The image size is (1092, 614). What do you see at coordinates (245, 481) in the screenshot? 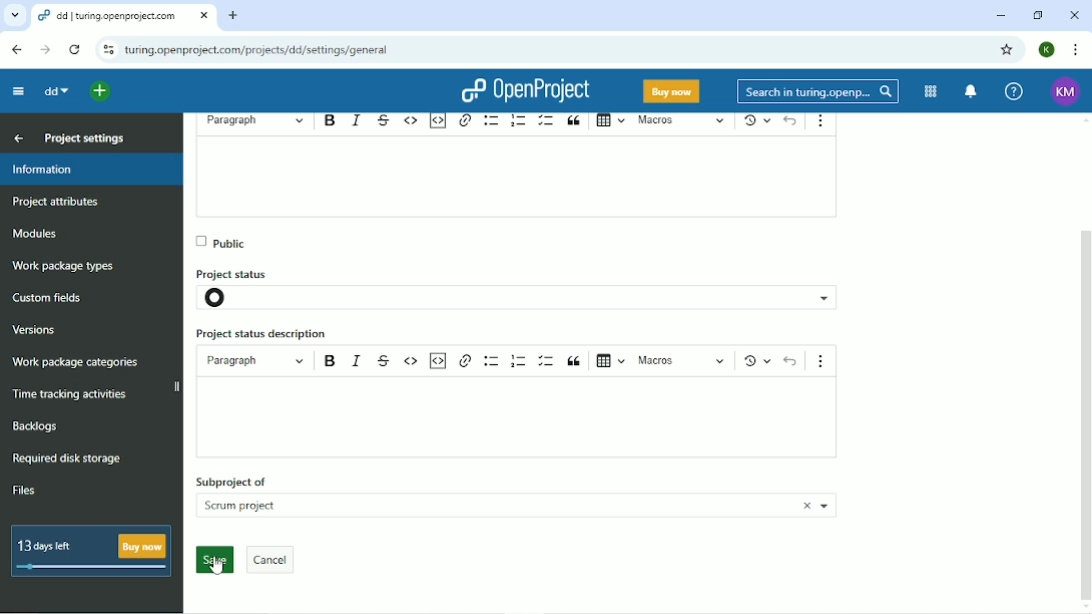
I see `subproject of` at bounding box center [245, 481].